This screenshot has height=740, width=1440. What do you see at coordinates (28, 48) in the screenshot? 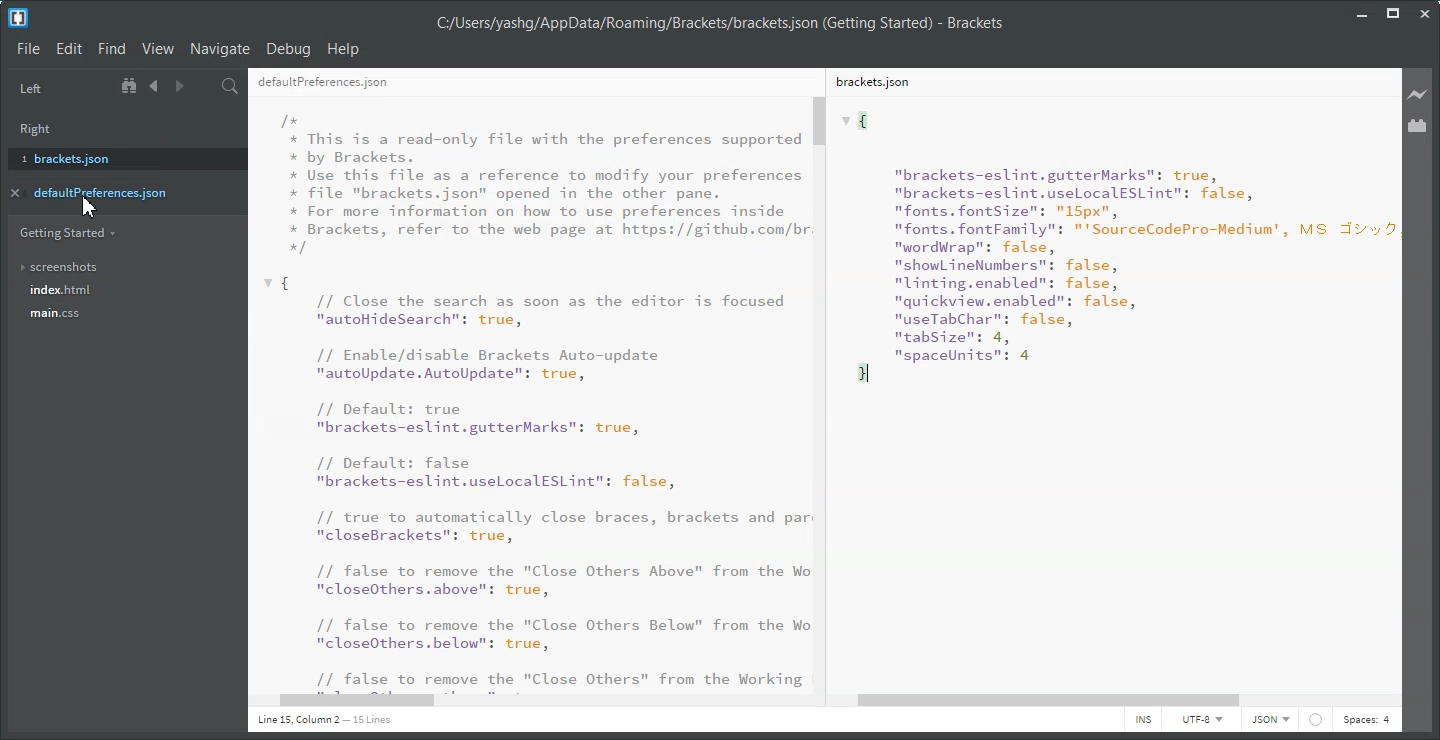
I see `File` at bounding box center [28, 48].